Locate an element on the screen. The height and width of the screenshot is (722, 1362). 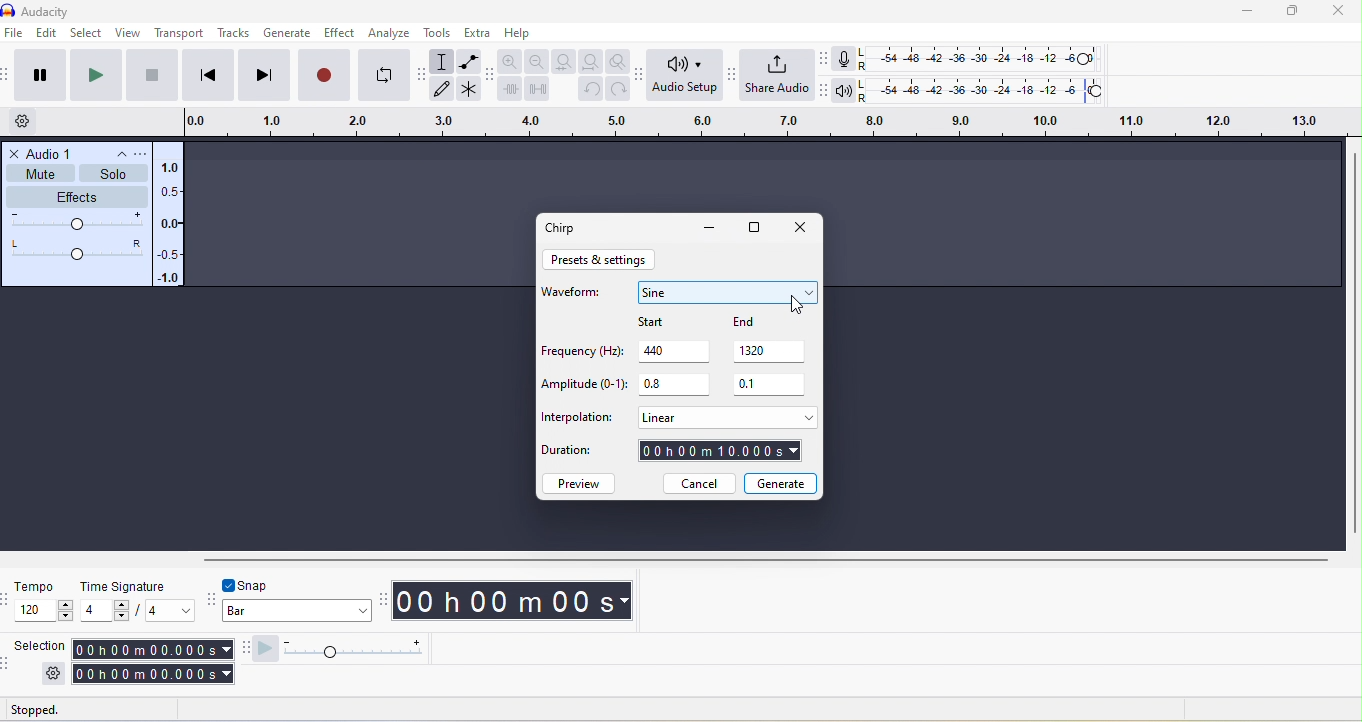
open menu is located at coordinates (138, 153).